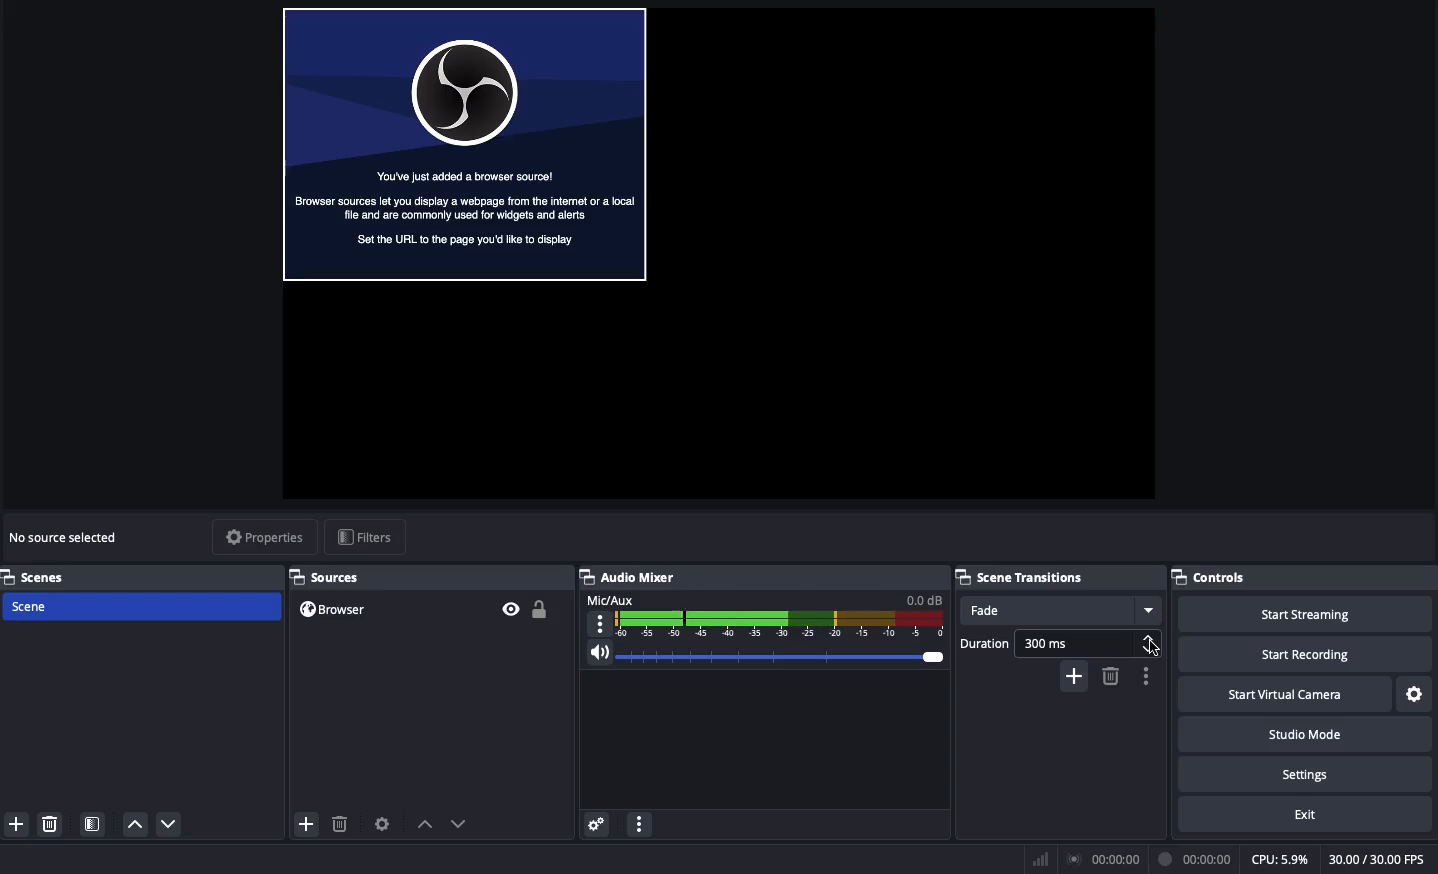  Describe the element at coordinates (171, 823) in the screenshot. I see `Move down` at that location.